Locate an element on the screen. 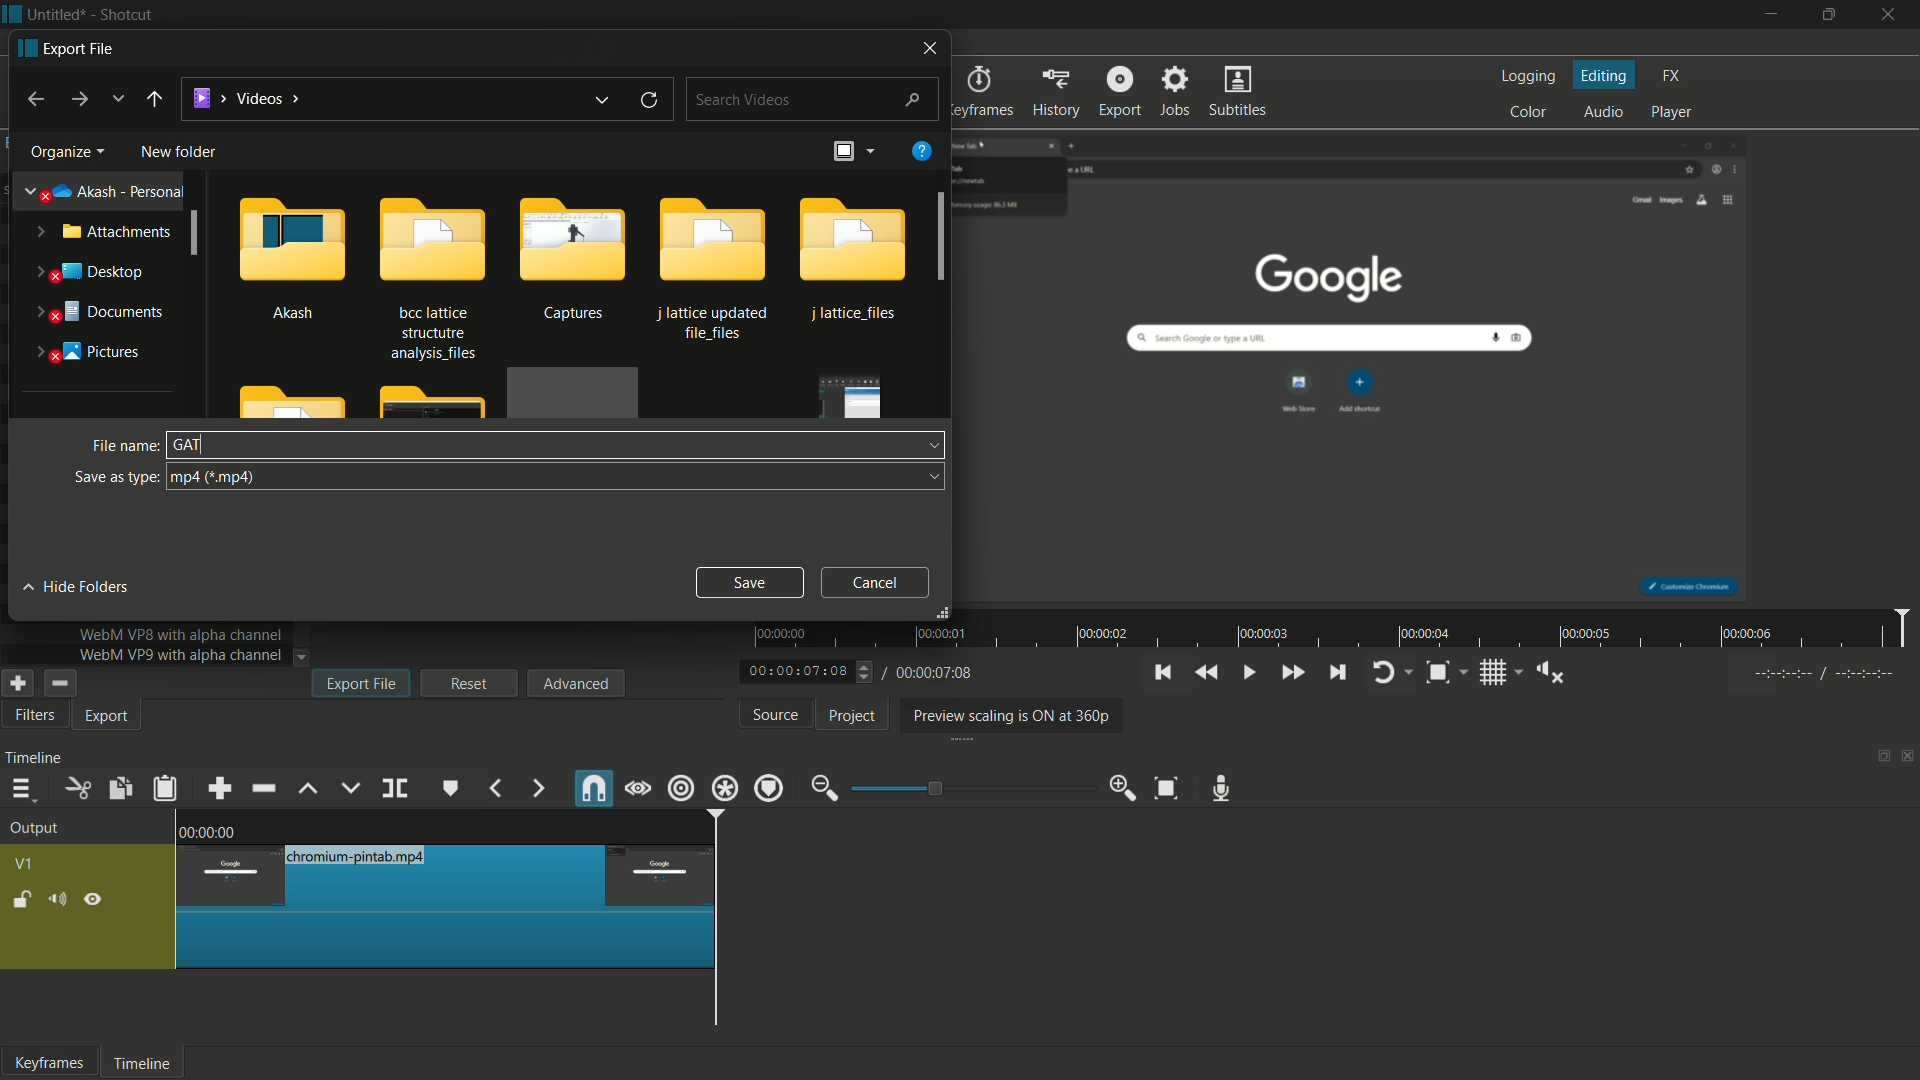  back is located at coordinates (153, 99).